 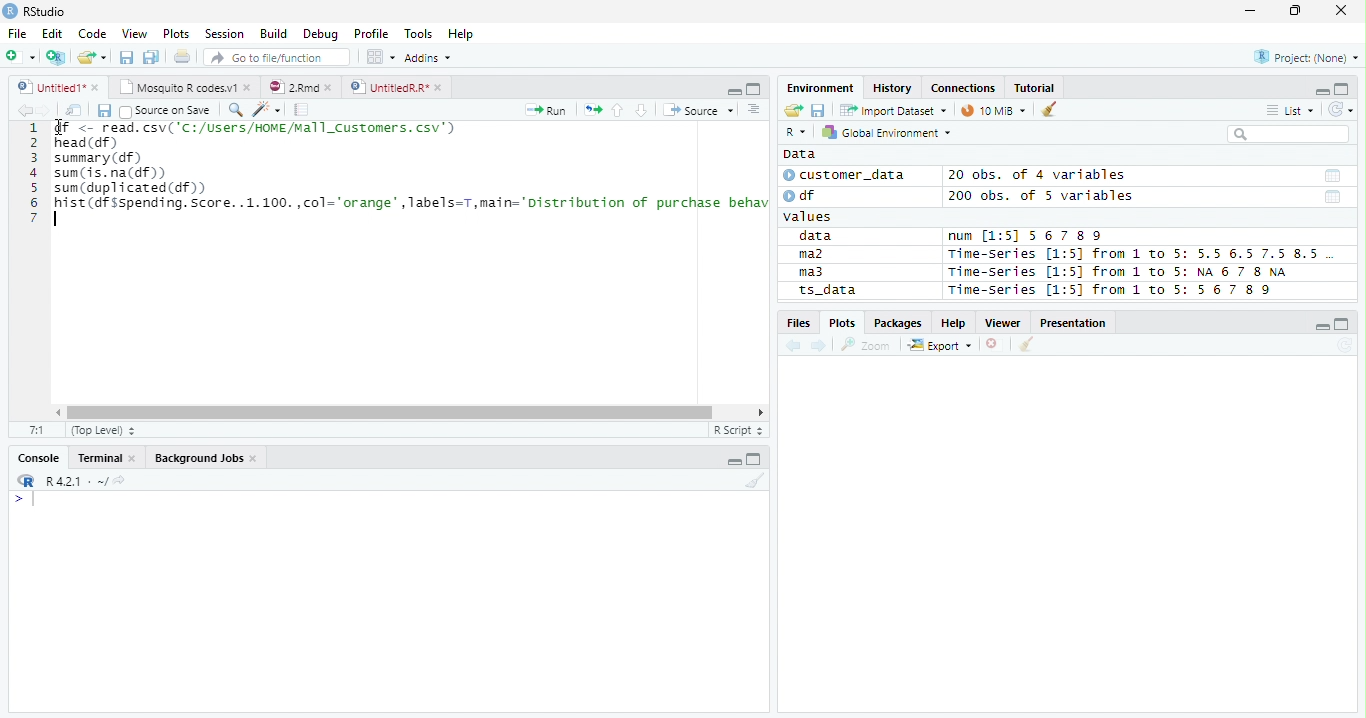 What do you see at coordinates (370, 34) in the screenshot?
I see `Profile` at bounding box center [370, 34].